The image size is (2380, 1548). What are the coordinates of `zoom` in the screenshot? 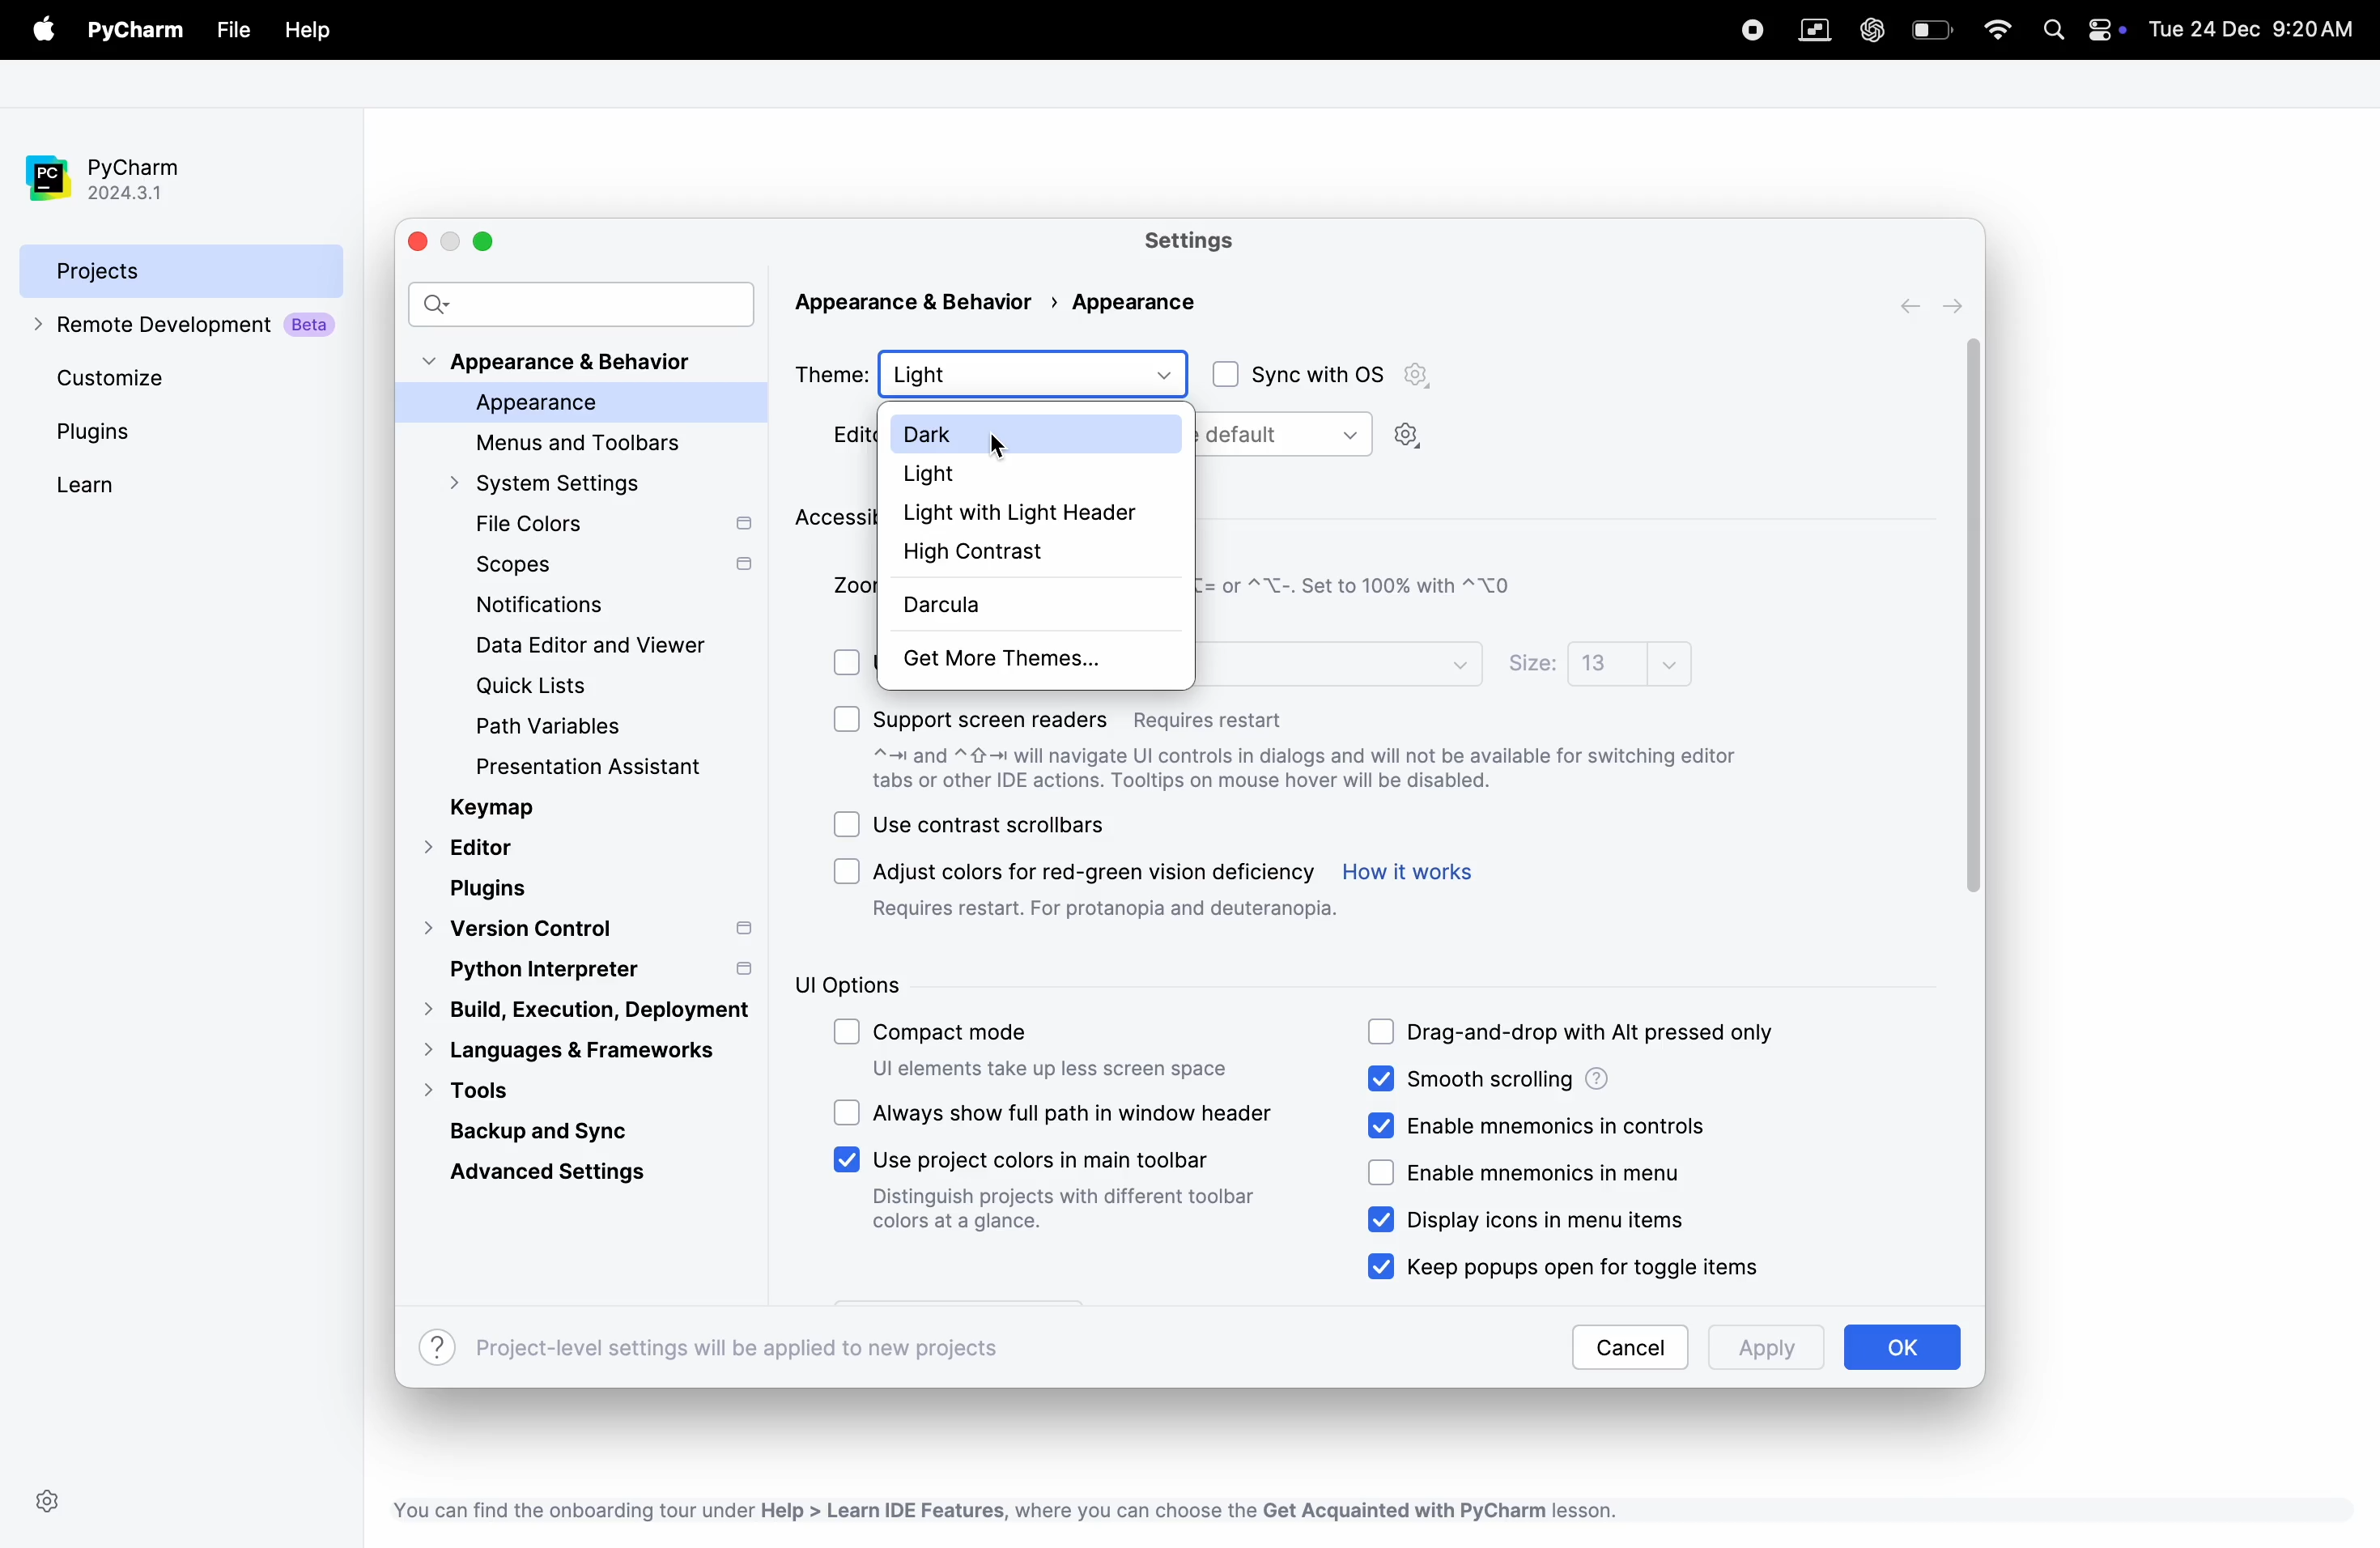 It's located at (848, 584).